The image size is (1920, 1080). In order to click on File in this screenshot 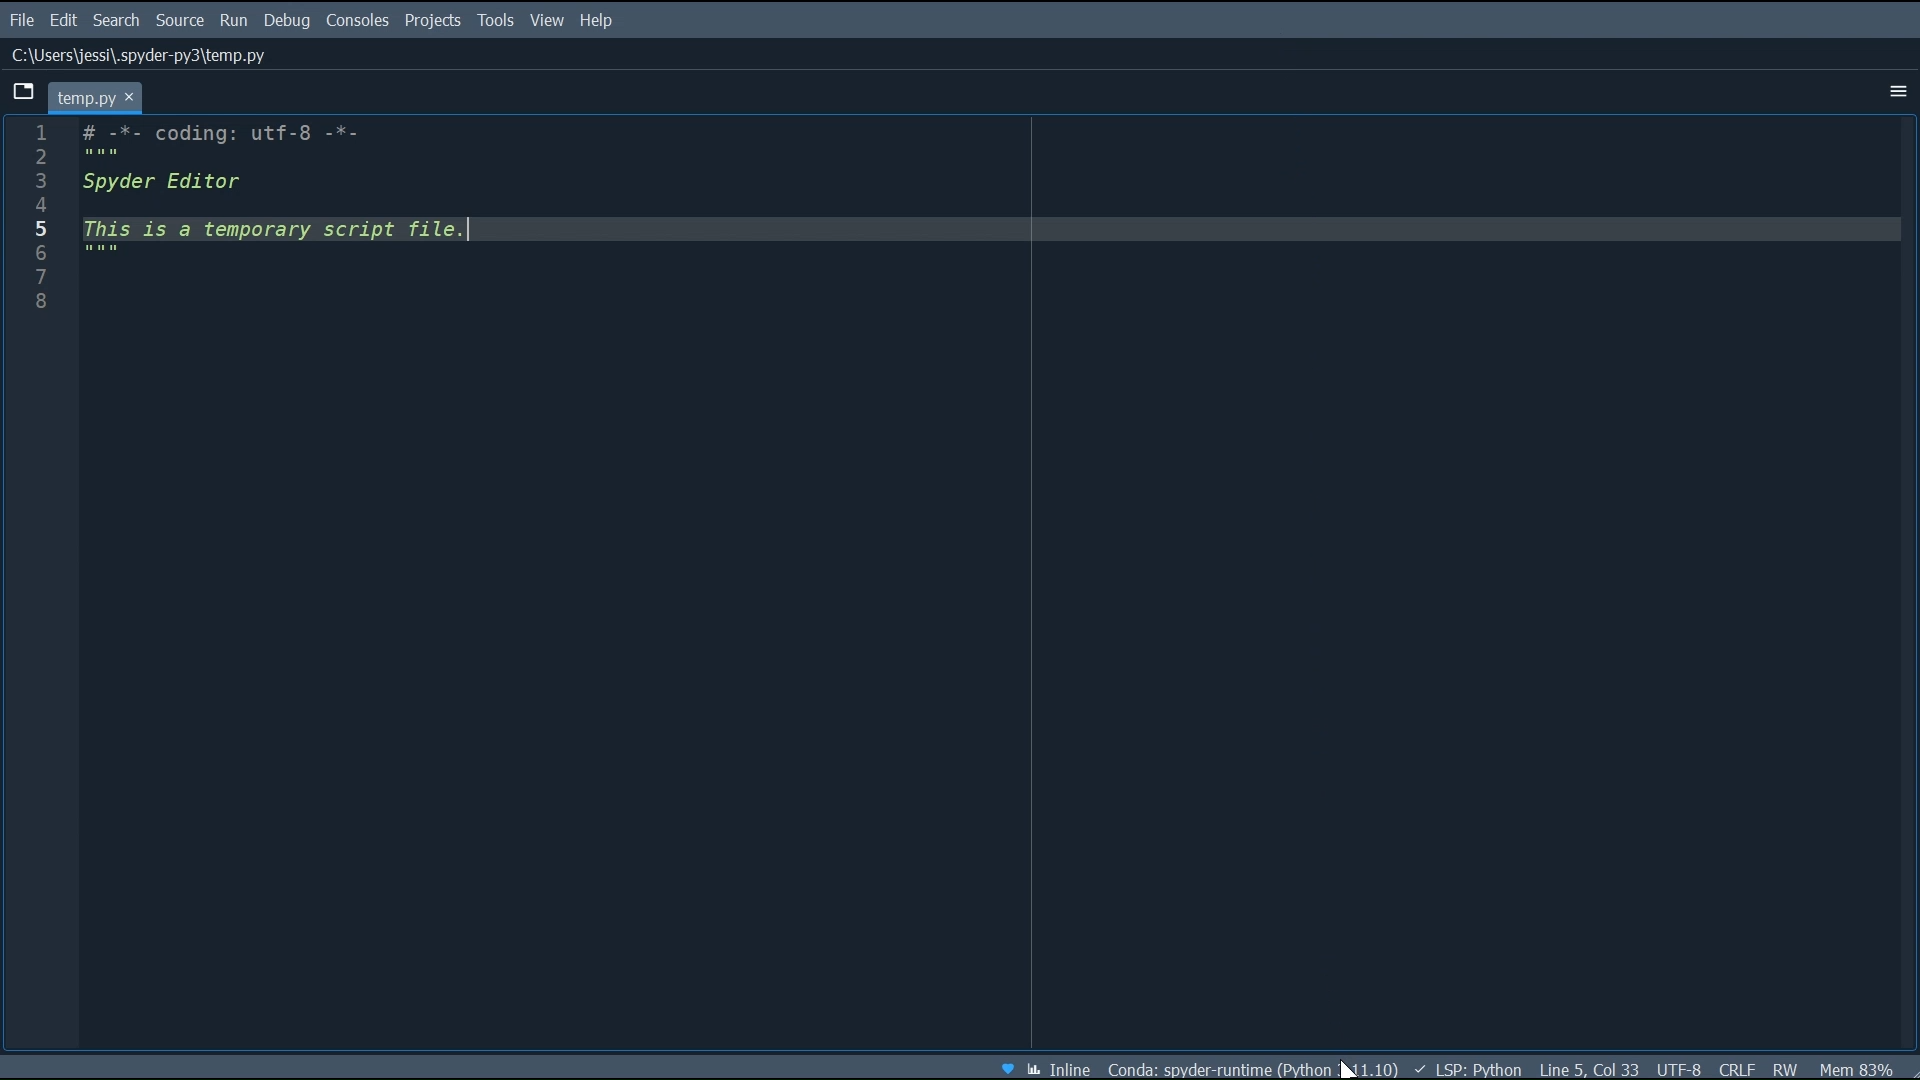, I will do `click(20, 19)`.